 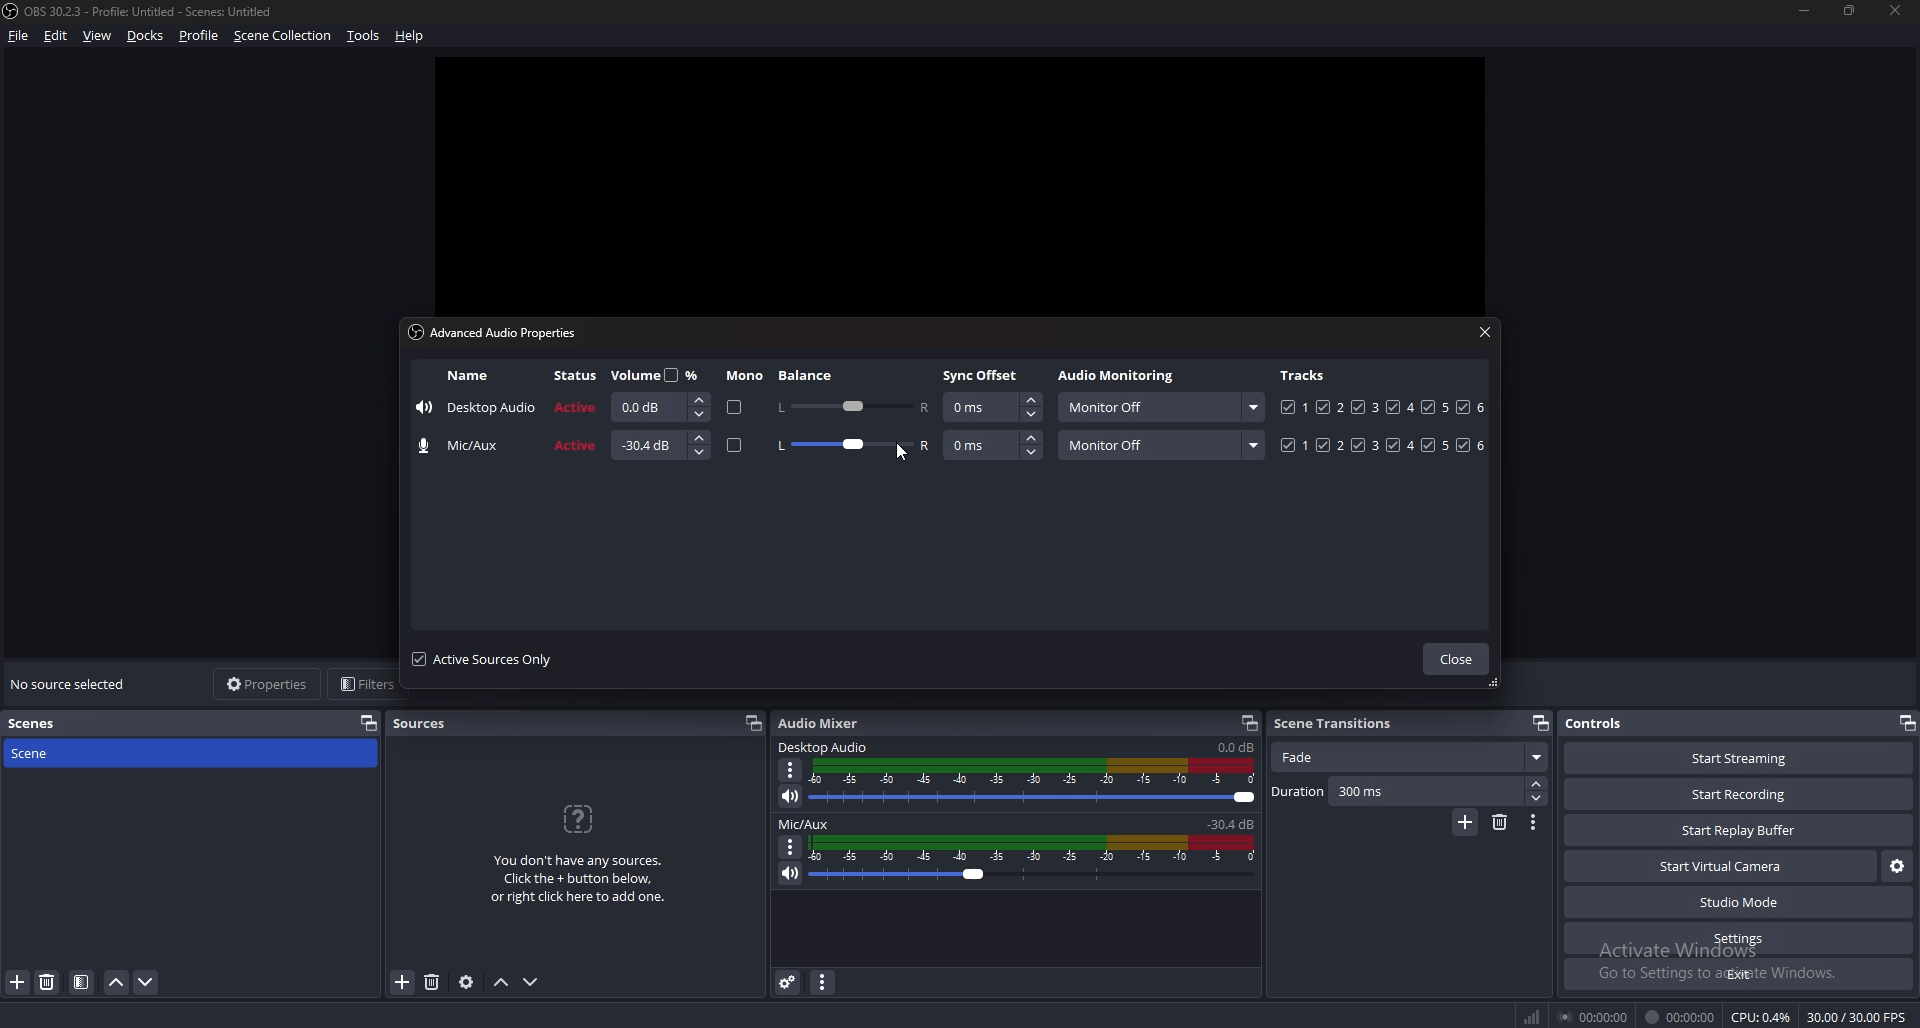 I want to click on move source up, so click(x=500, y=983).